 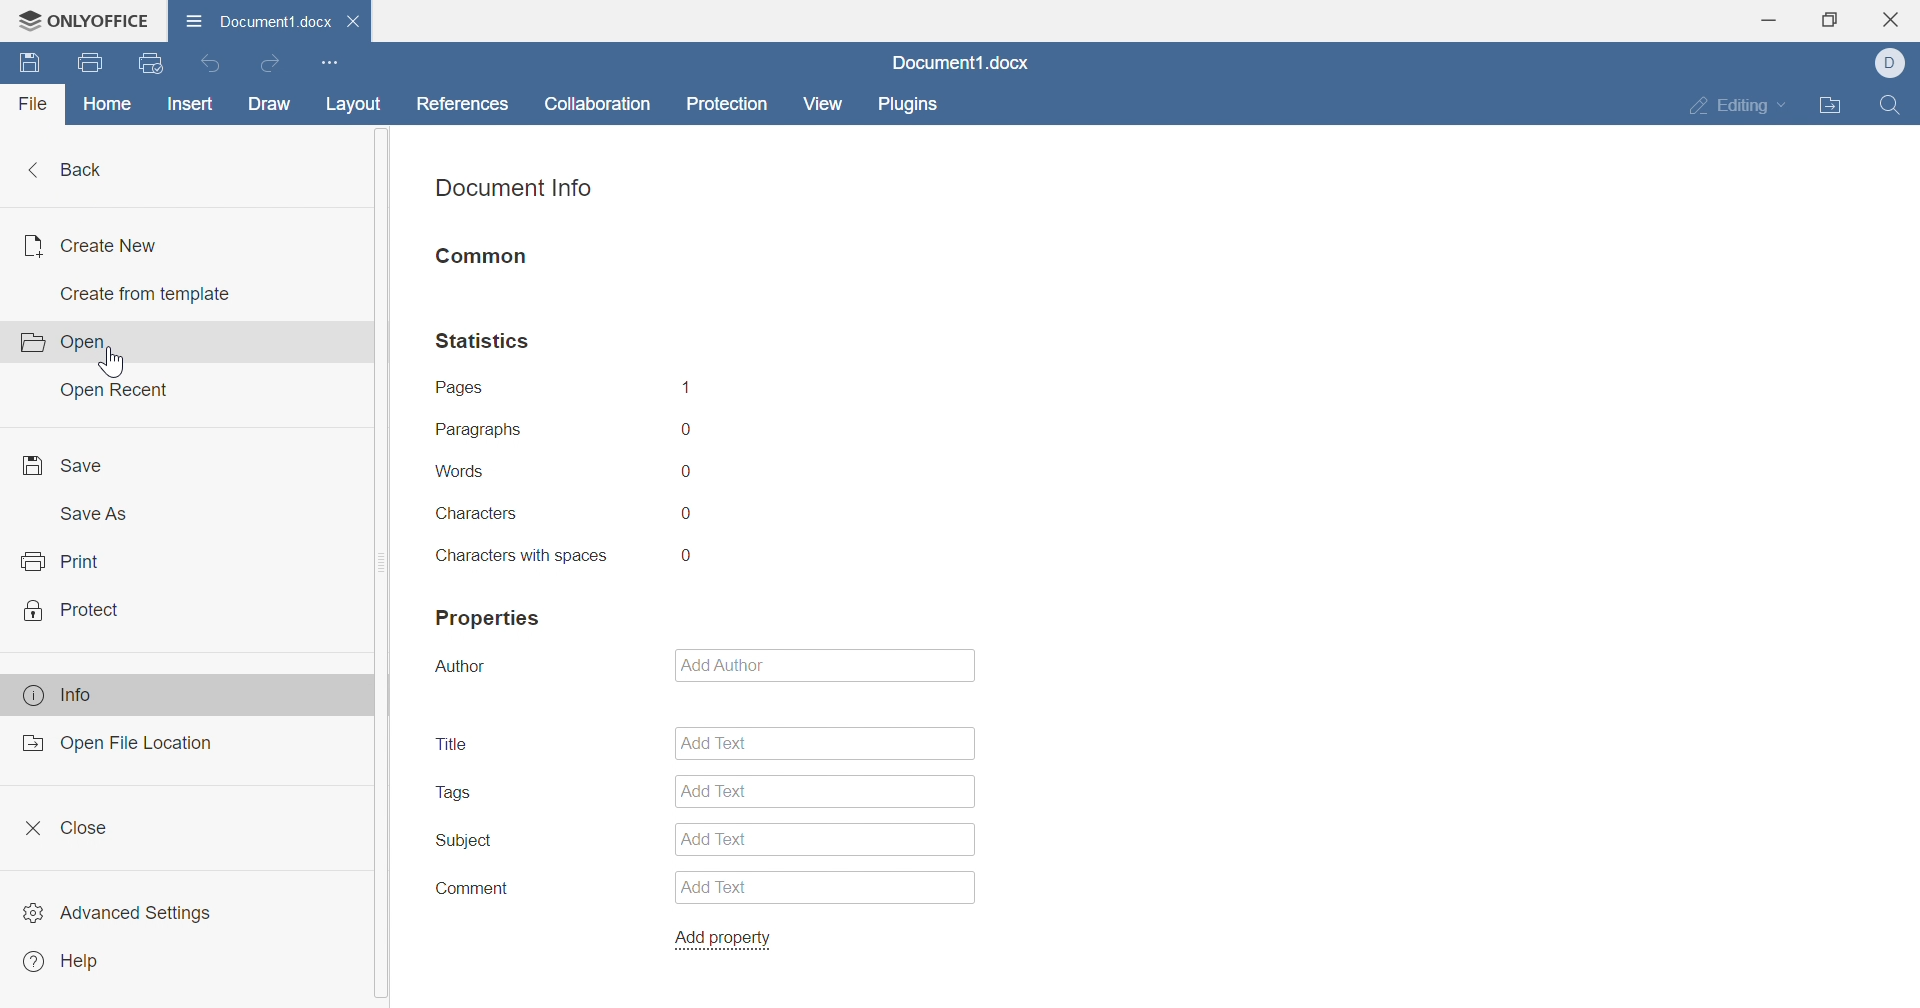 I want to click on plugins, so click(x=905, y=106).